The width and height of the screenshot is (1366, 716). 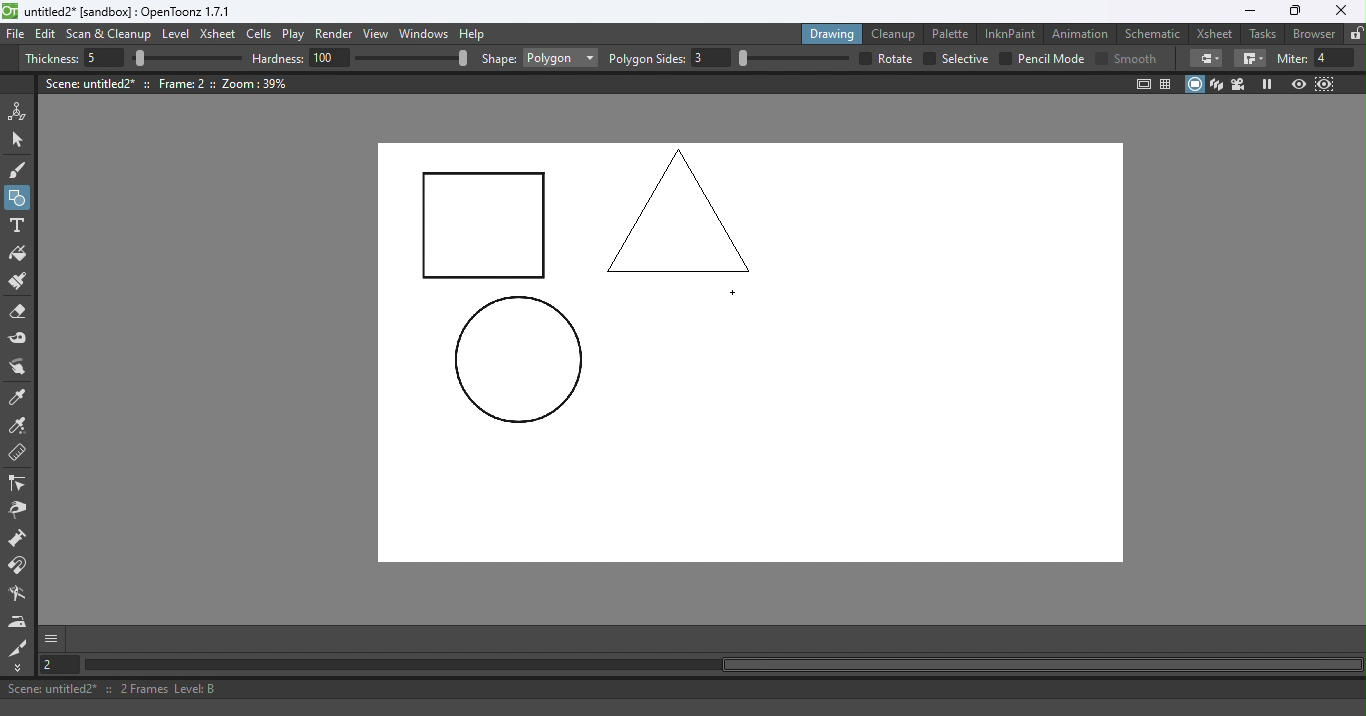 What do you see at coordinates (297, 35) in the screenshot?
I see `Play` at bounding box center [297, 35].